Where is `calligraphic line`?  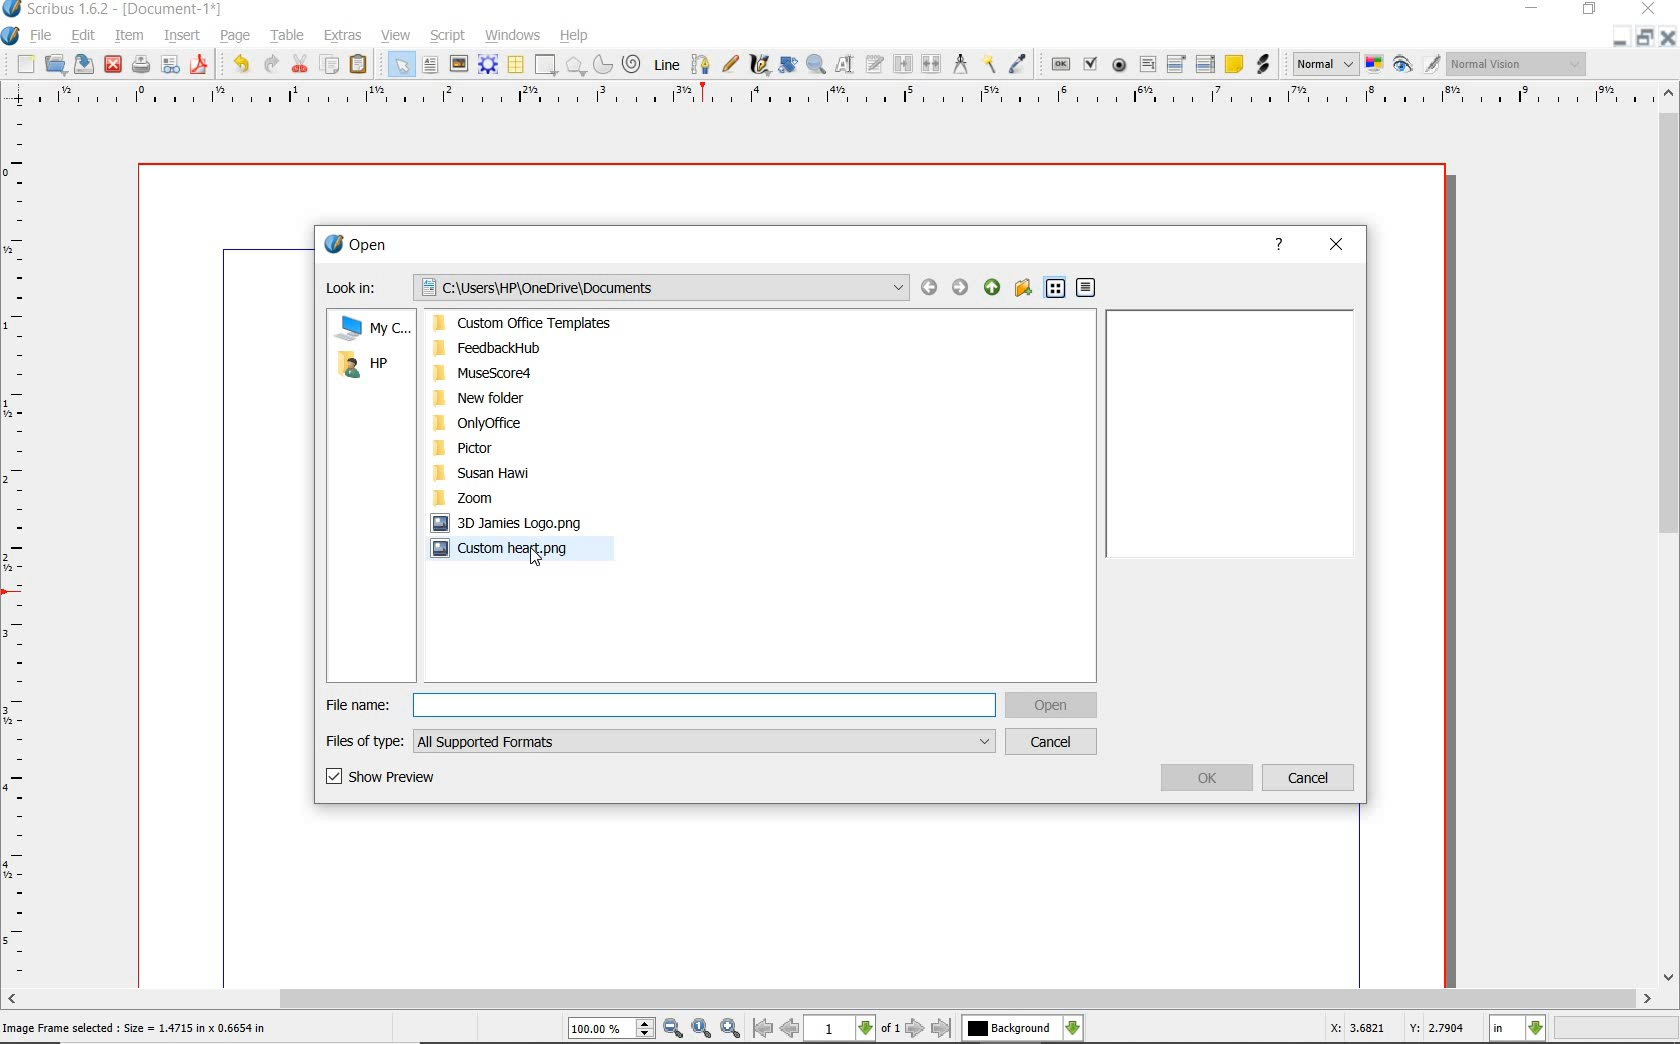 calligraphic line is located at coordinates (760, 65).